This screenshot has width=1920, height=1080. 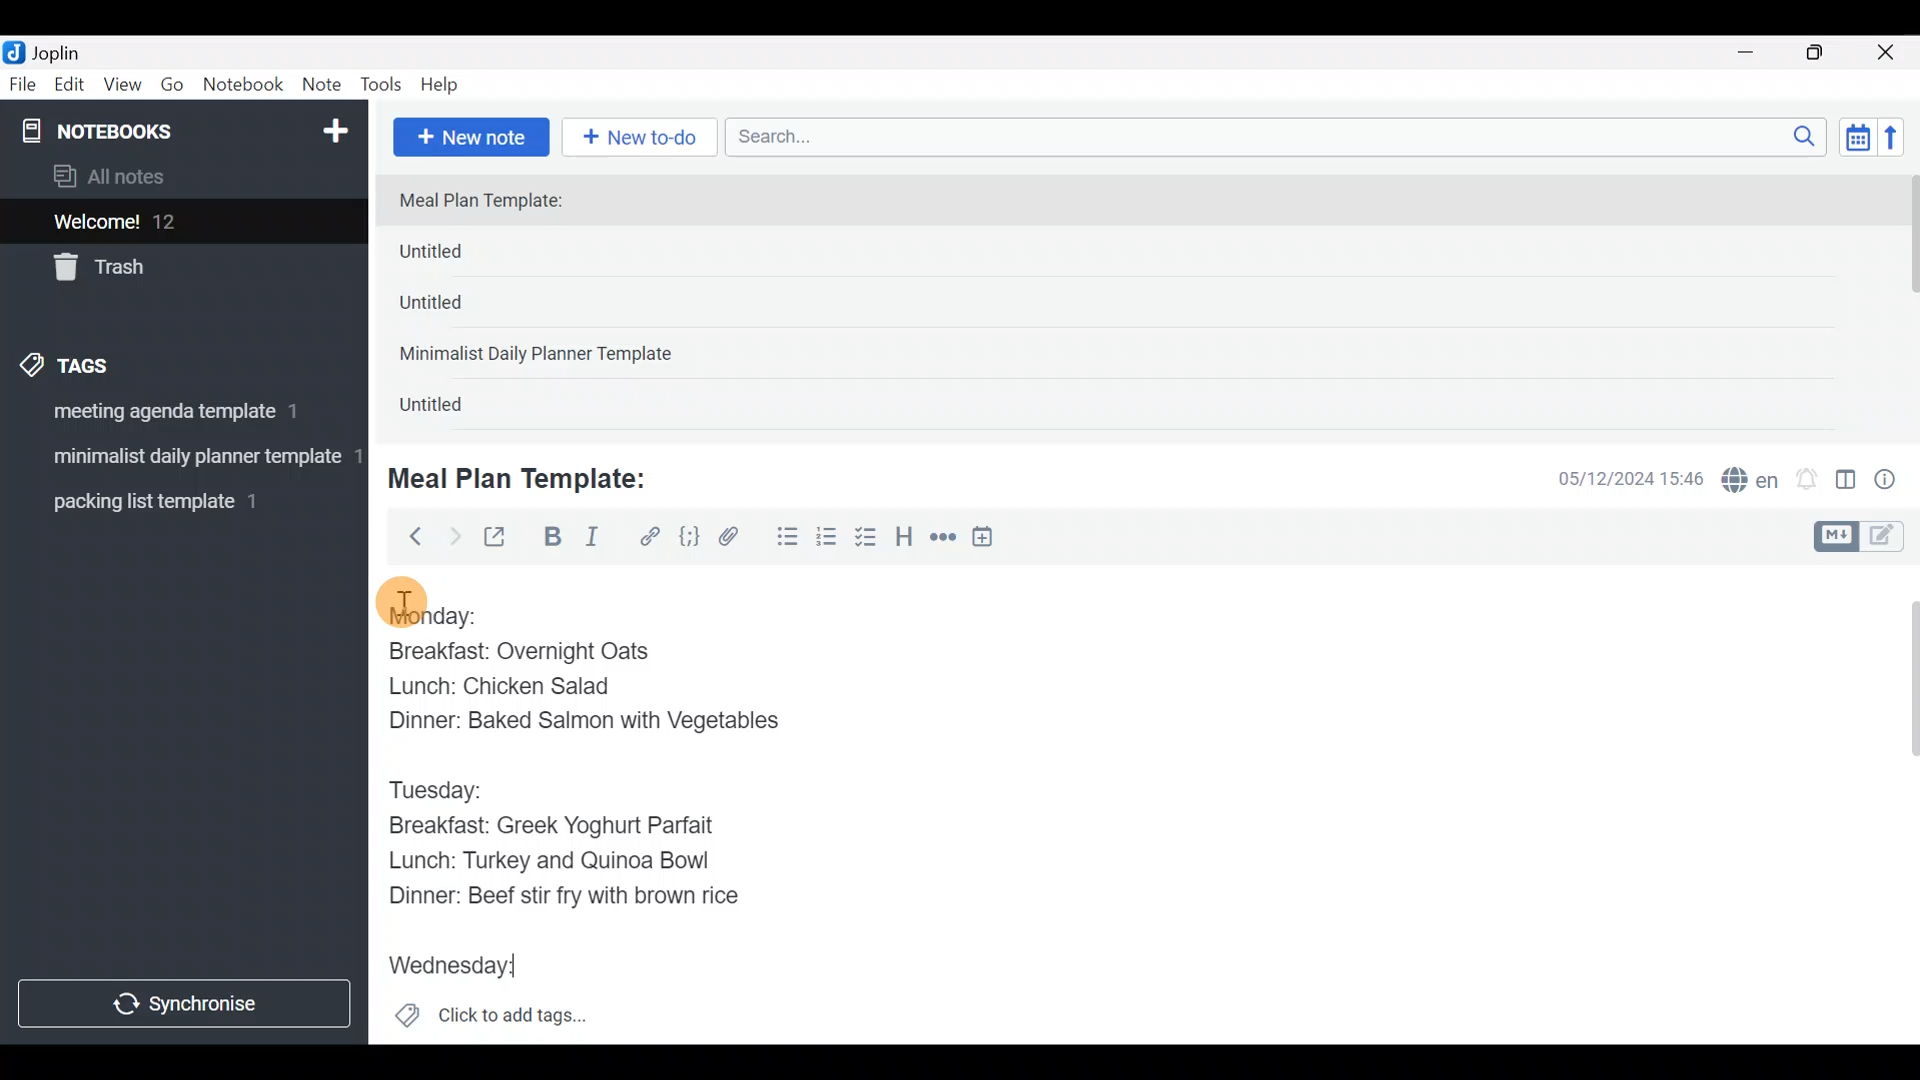 I want to click on Wednesday:, so click(x=448, y=969).